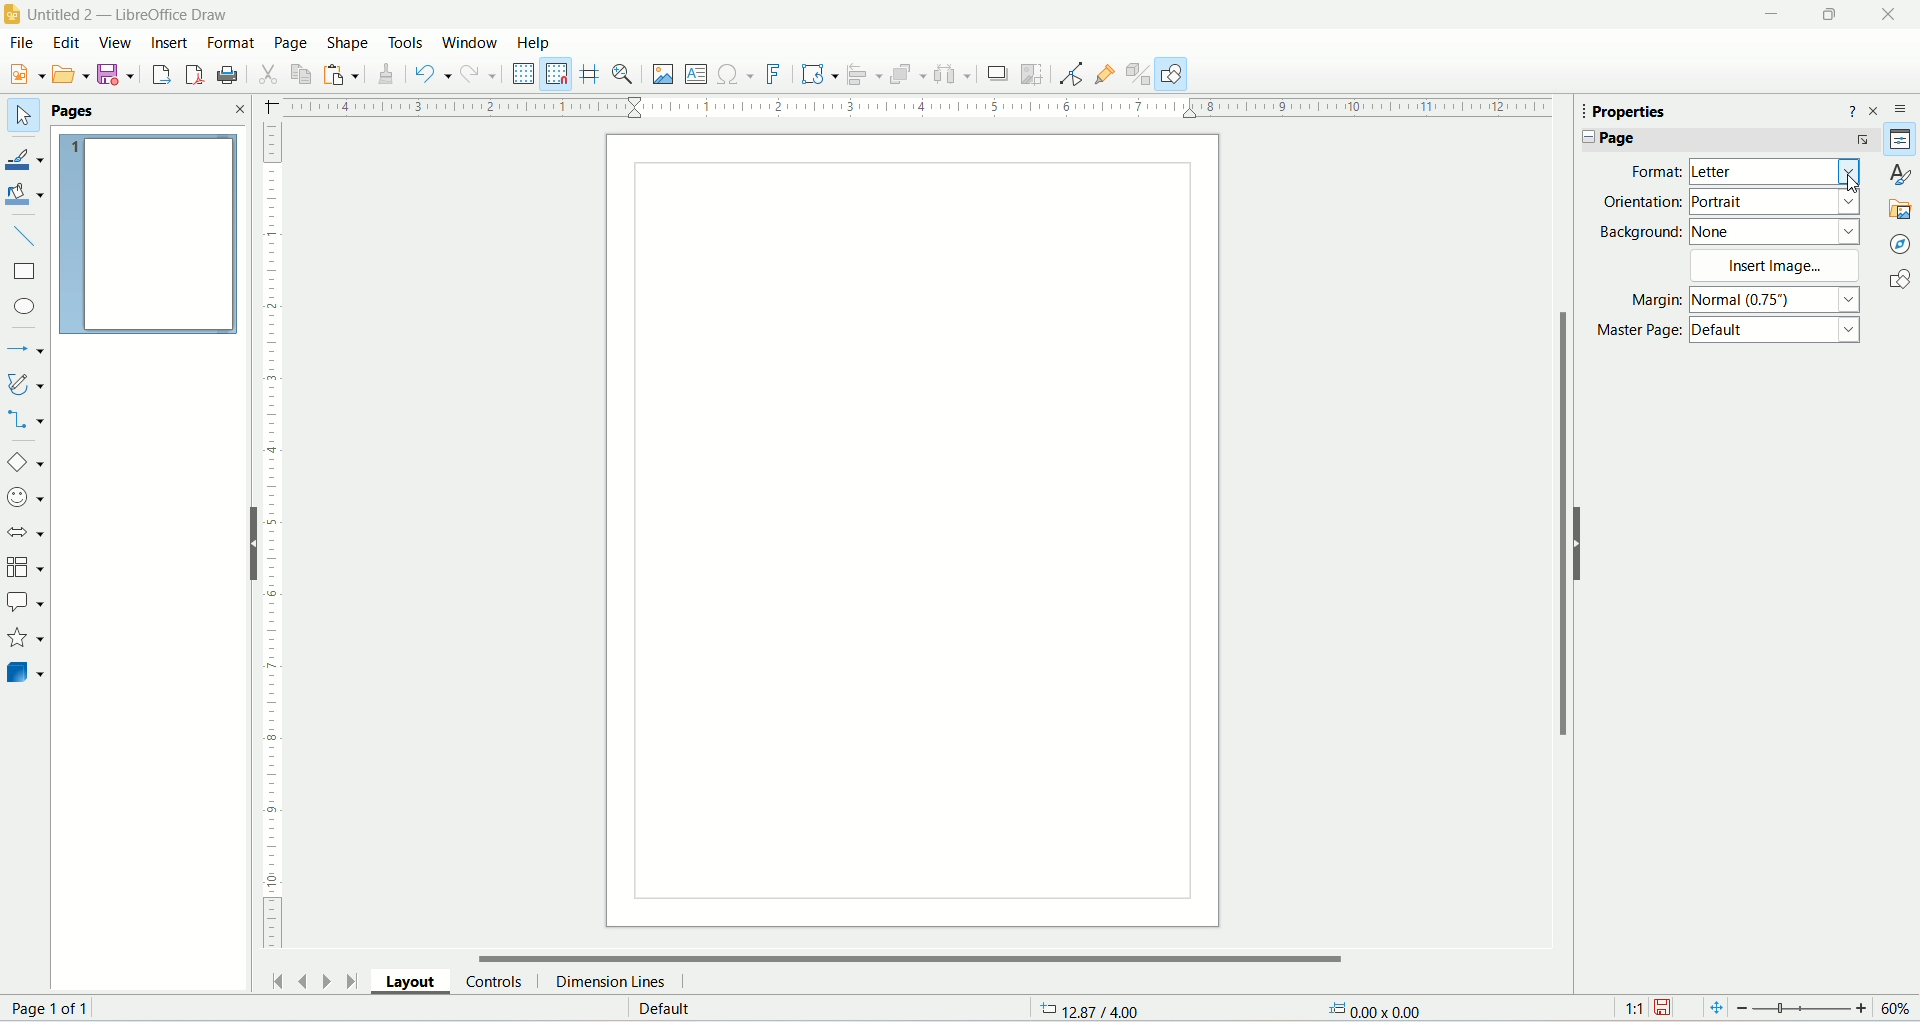 The image size is (1920, 1022). I want to click on go to first page, so click(279, 980).